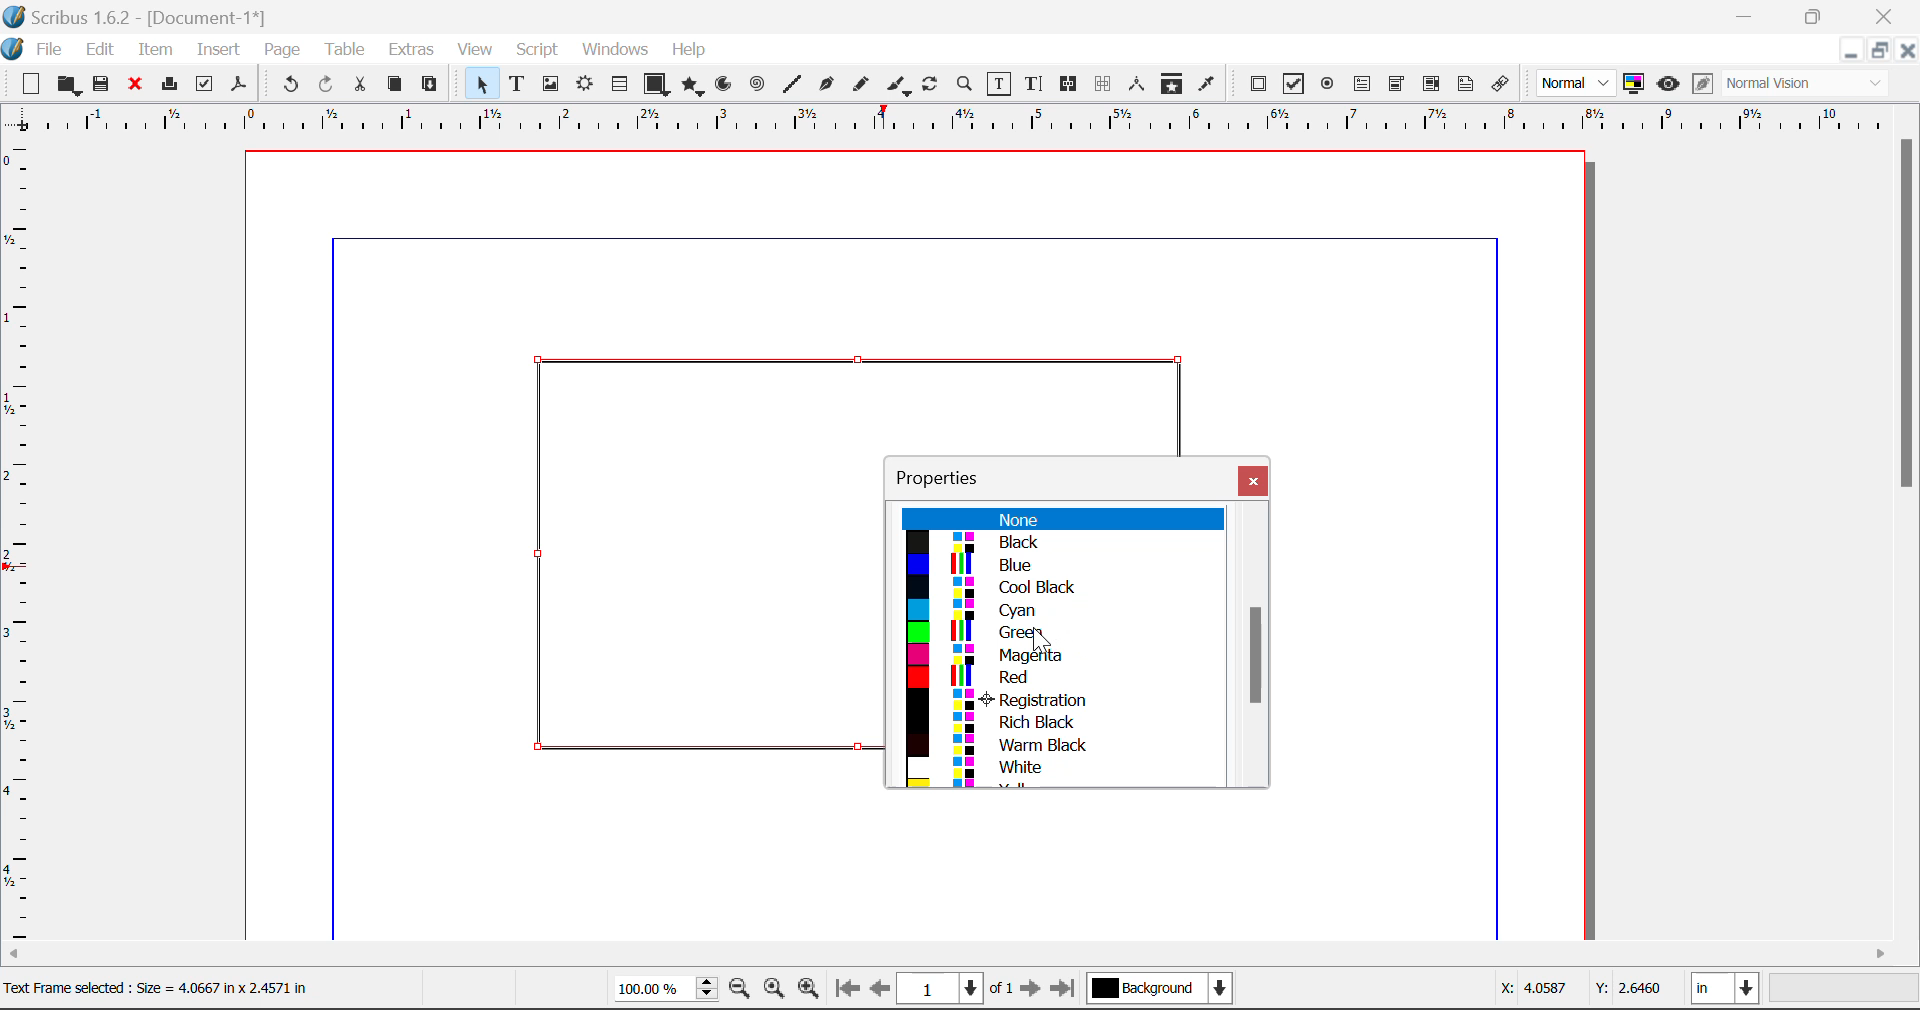 The width and height of the screenshot is (1920, 1010). I want to click on Item, so click(152, 47).